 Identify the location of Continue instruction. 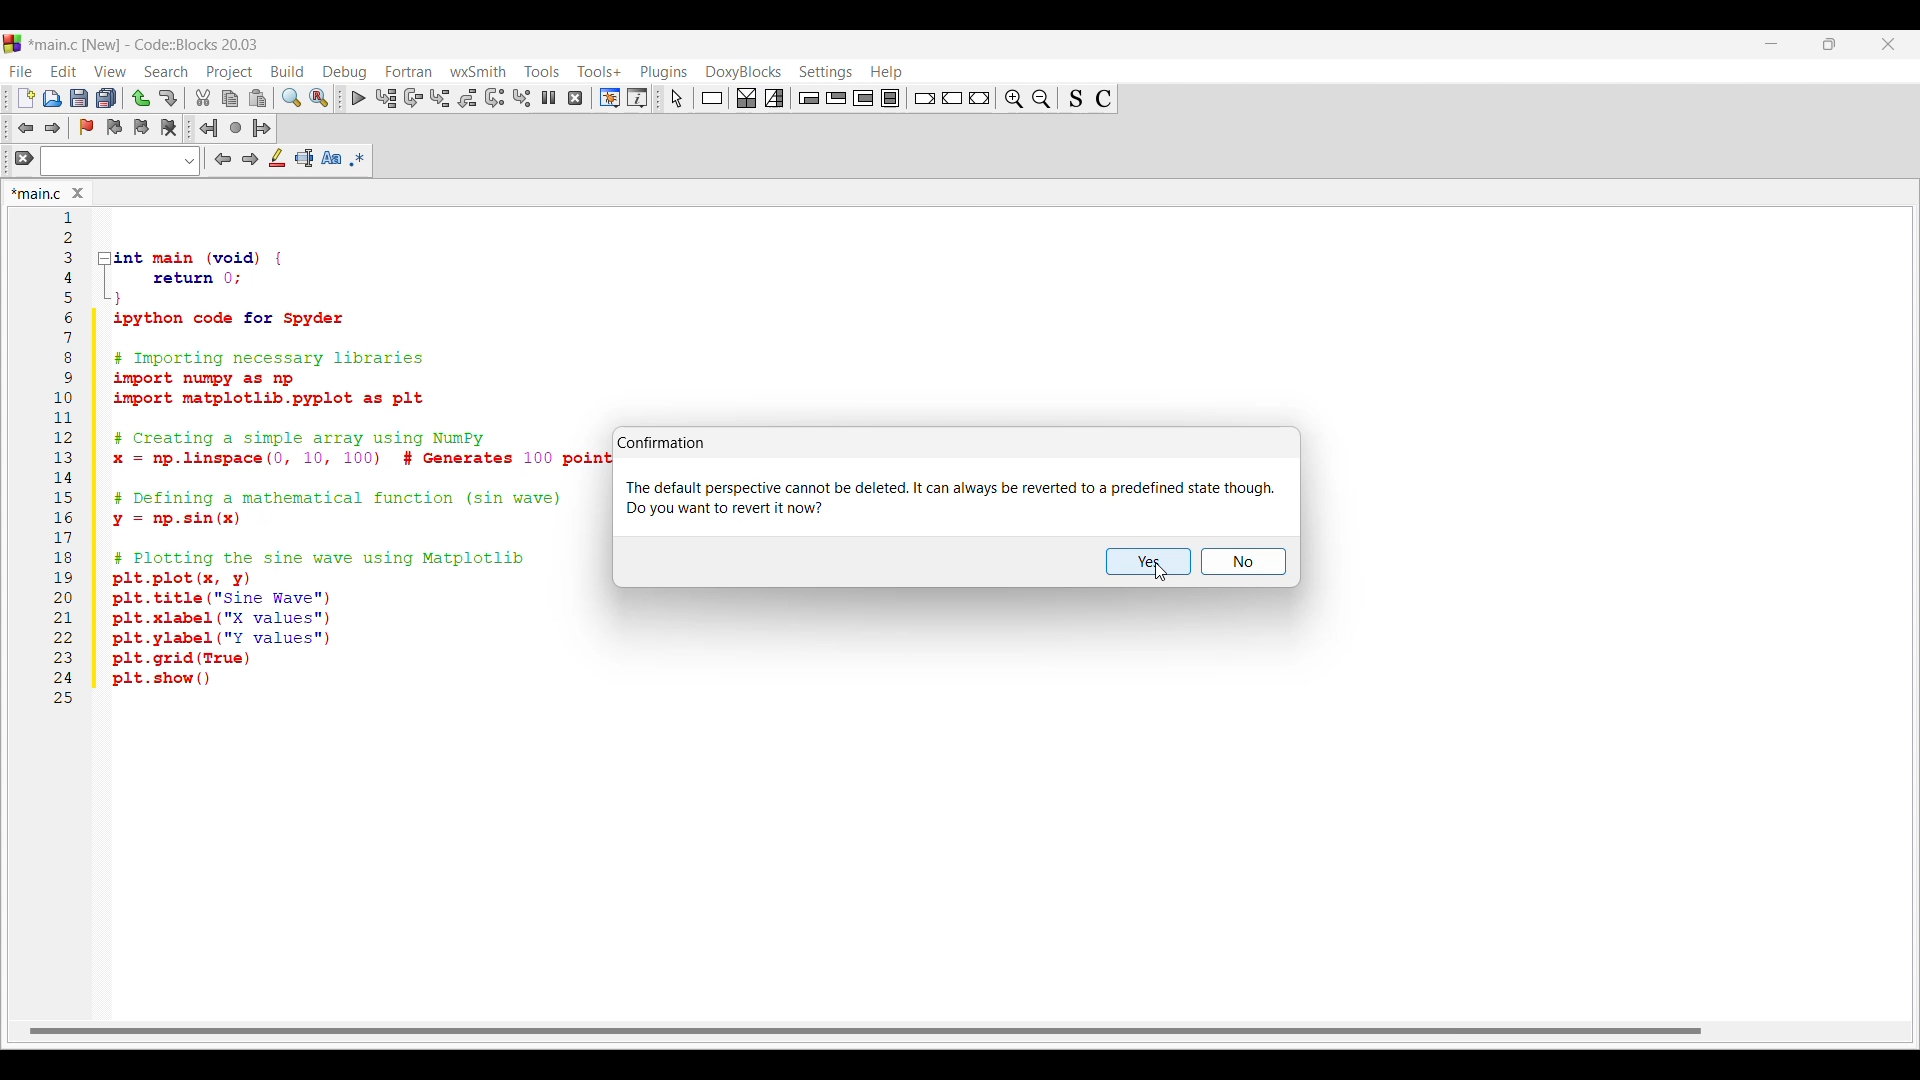
(952, 98).